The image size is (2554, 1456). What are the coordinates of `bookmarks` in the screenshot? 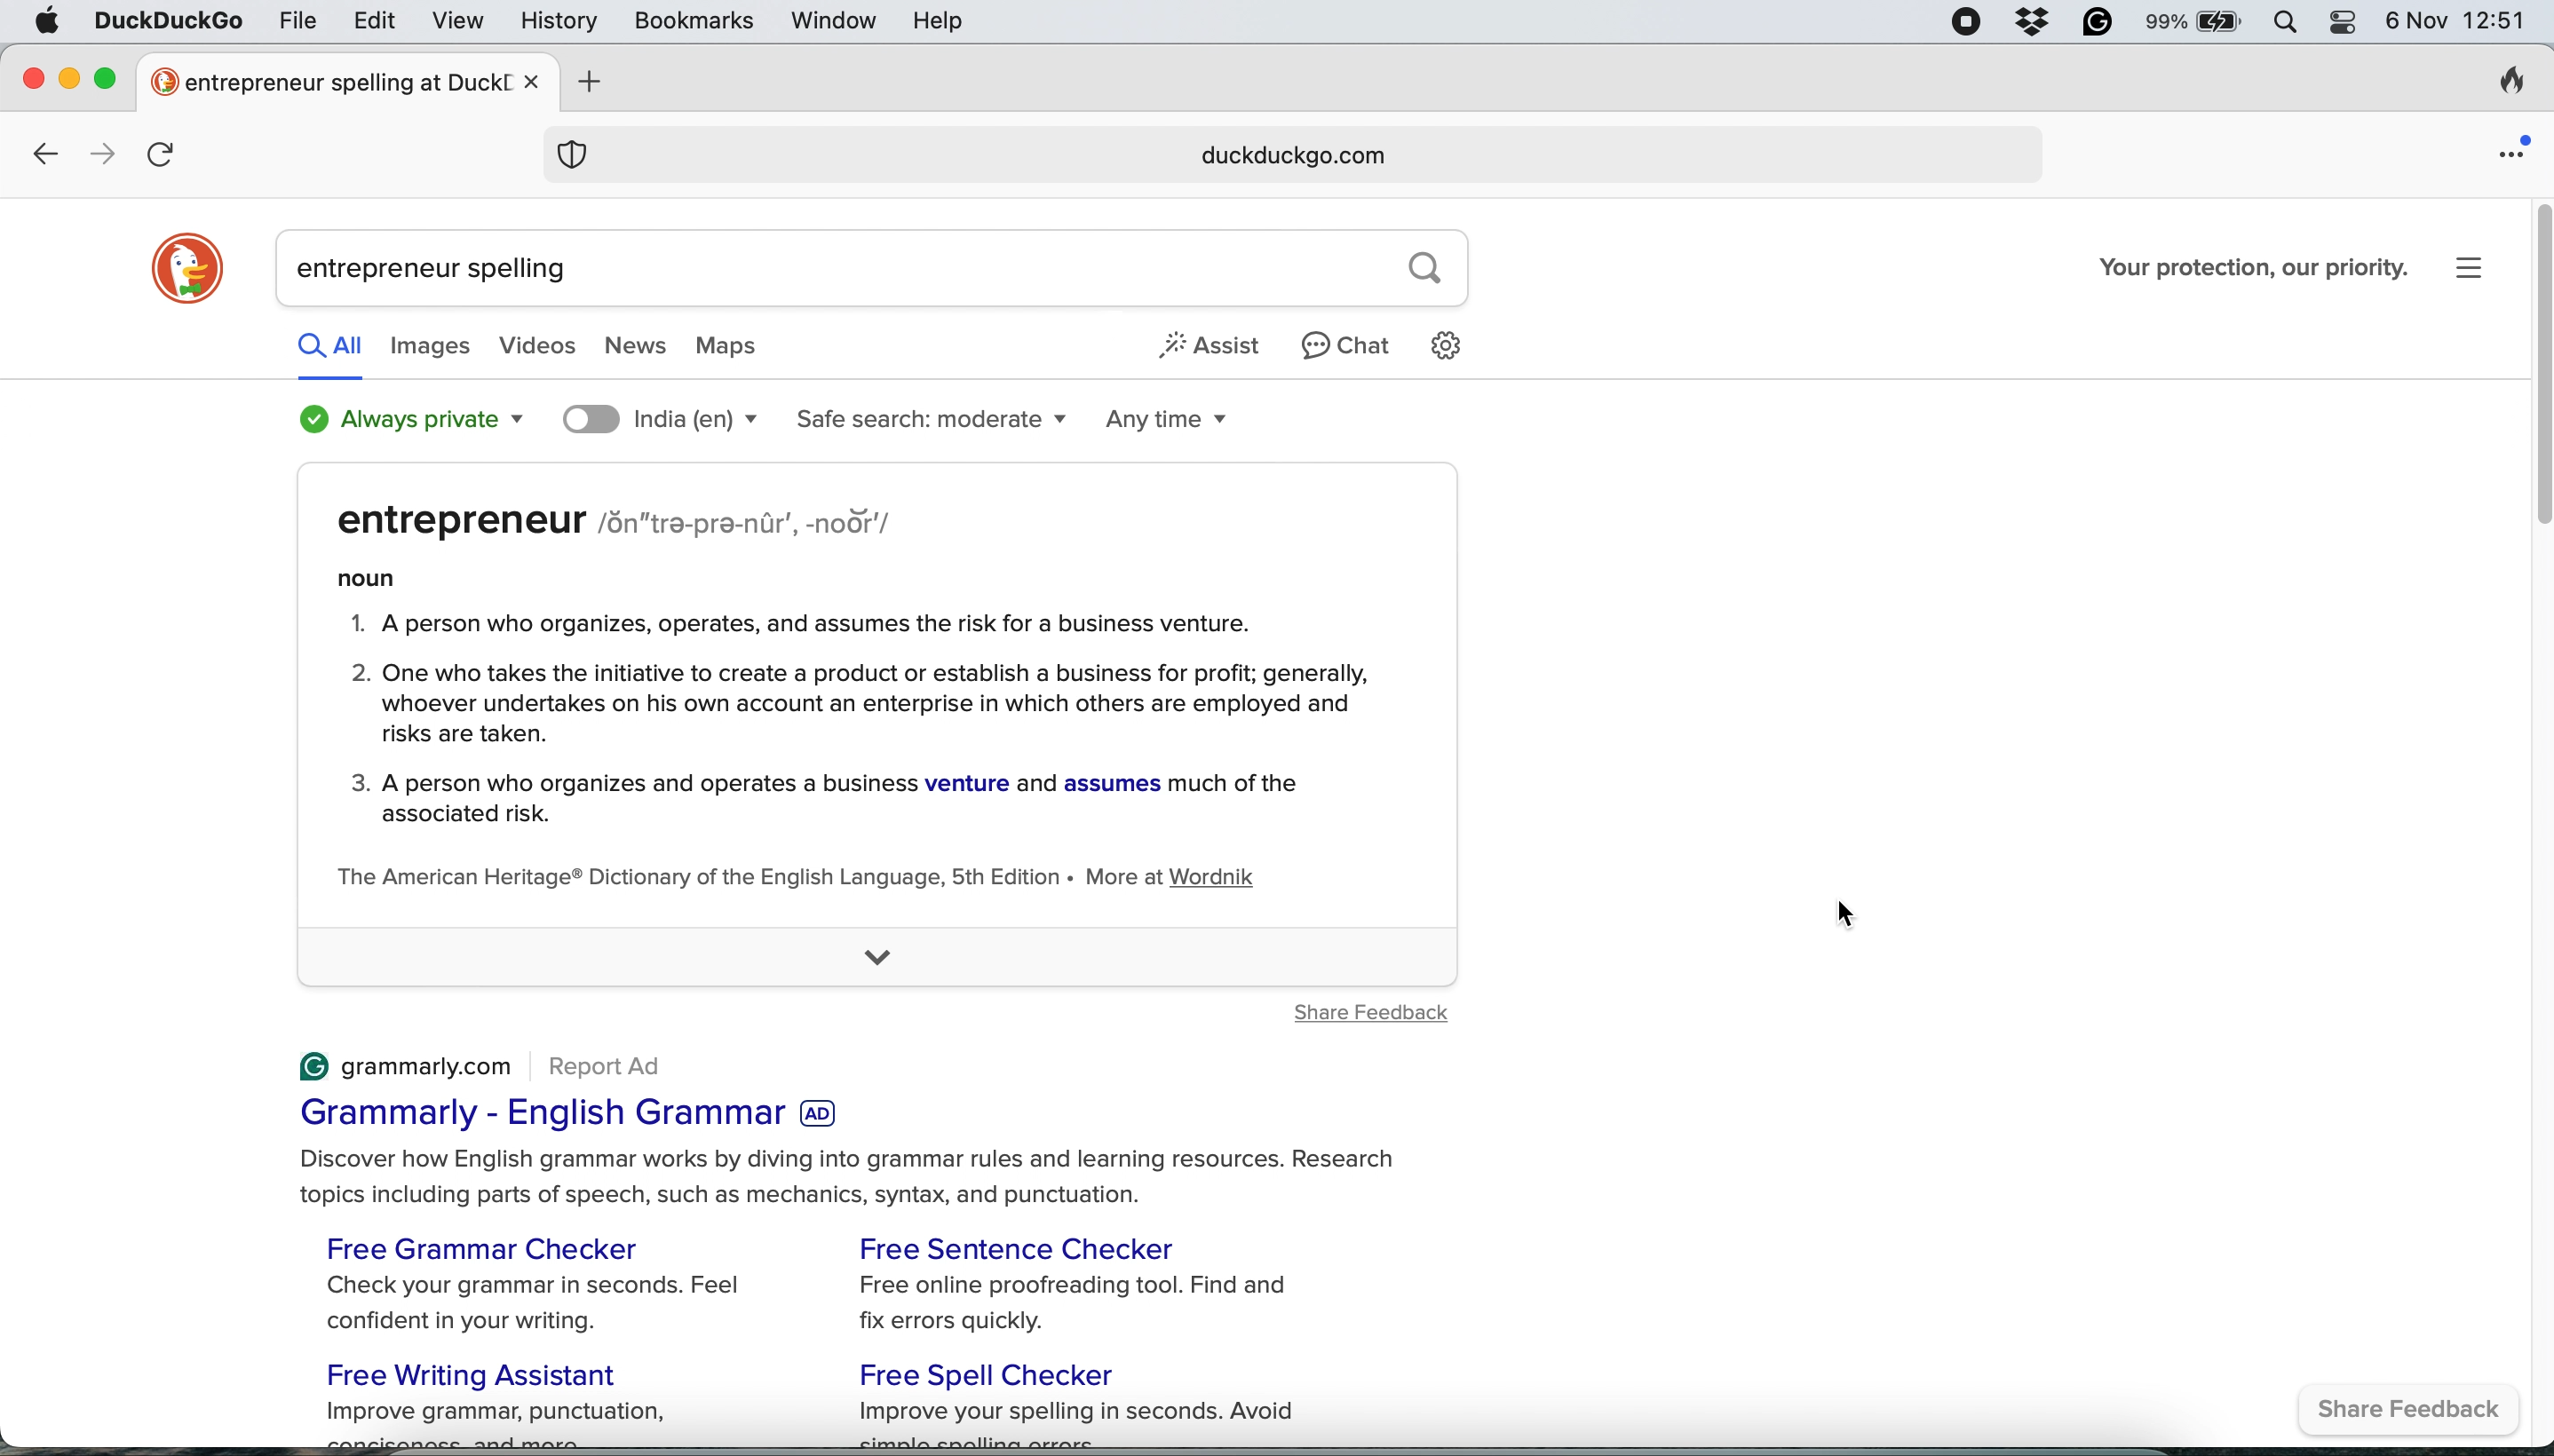 It's located at (695, 23).